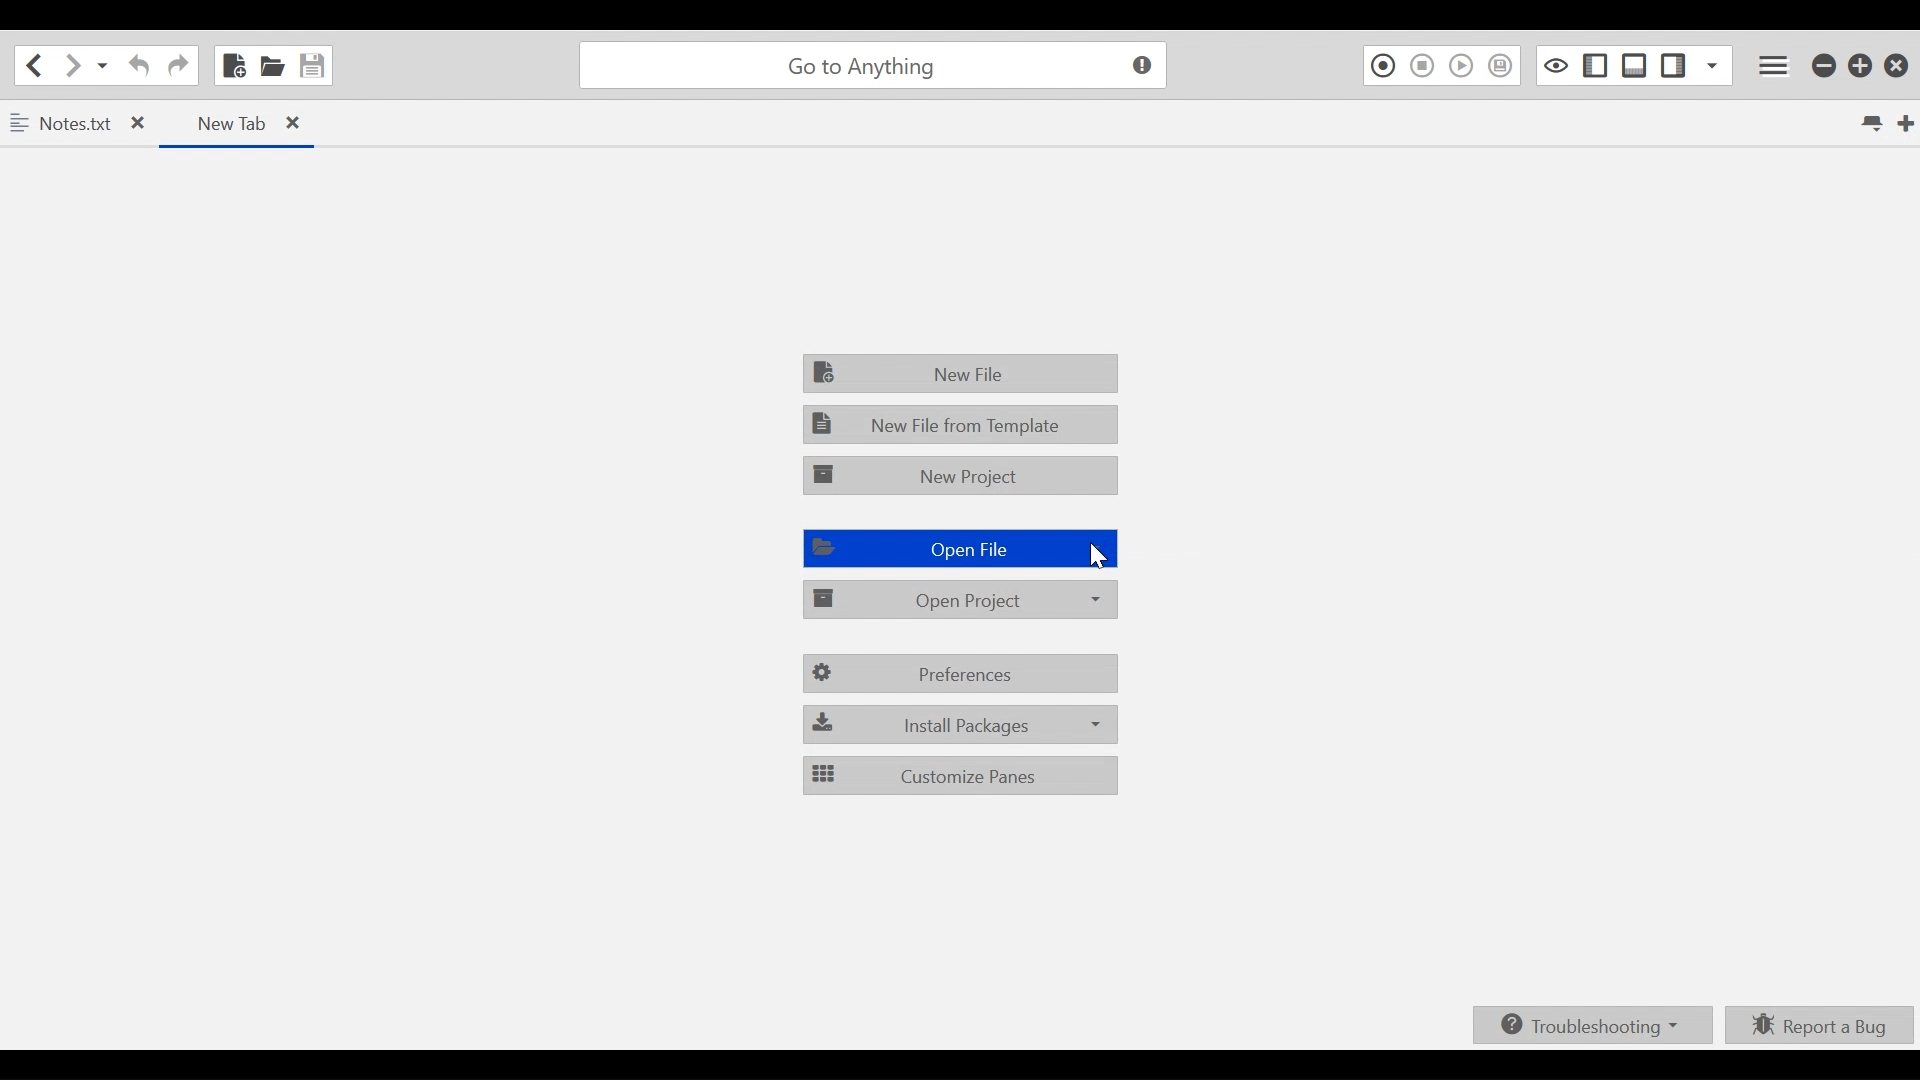 This screenshot has width=1920, height=1080. What do you see at coordinates (957, 424) in the screenshot?
I see `New File from Template` at bounding box center [957, 424].